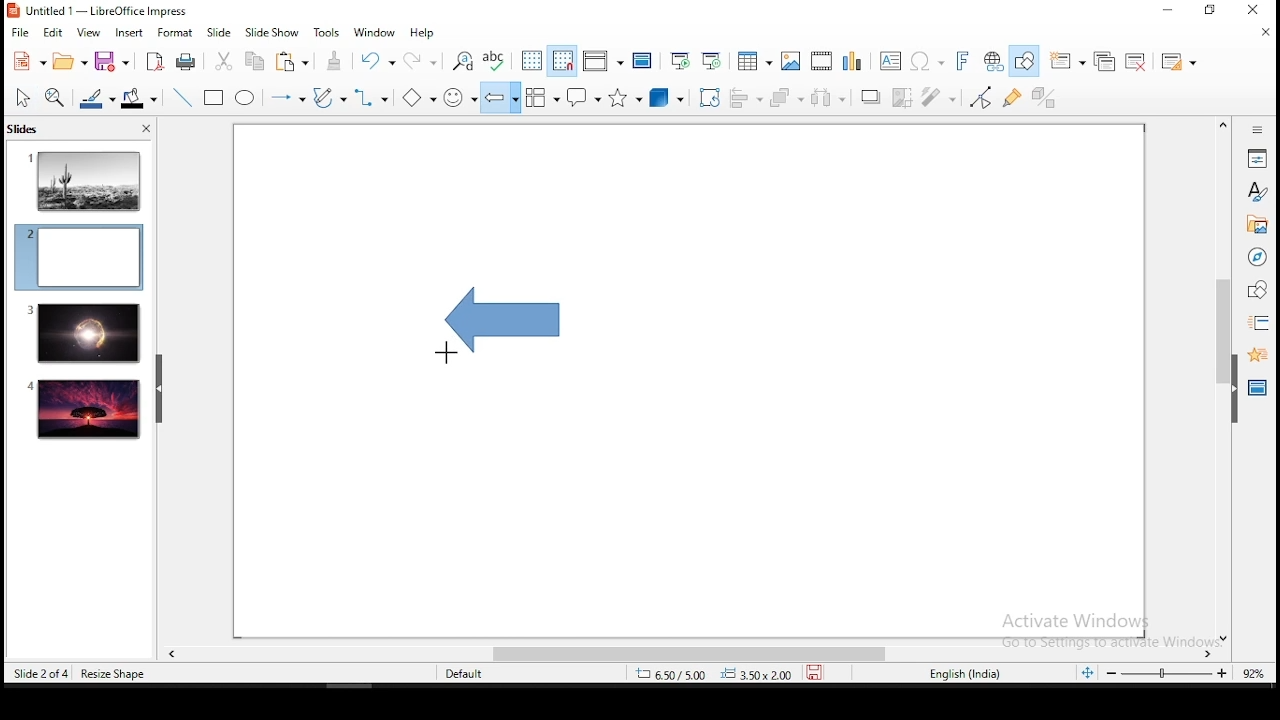 This screenshot has width=1280, height=720. What do you see at coordinates (1167, 11) in the screenshot?
I see `minimize` at bounding box center [1167, 11].